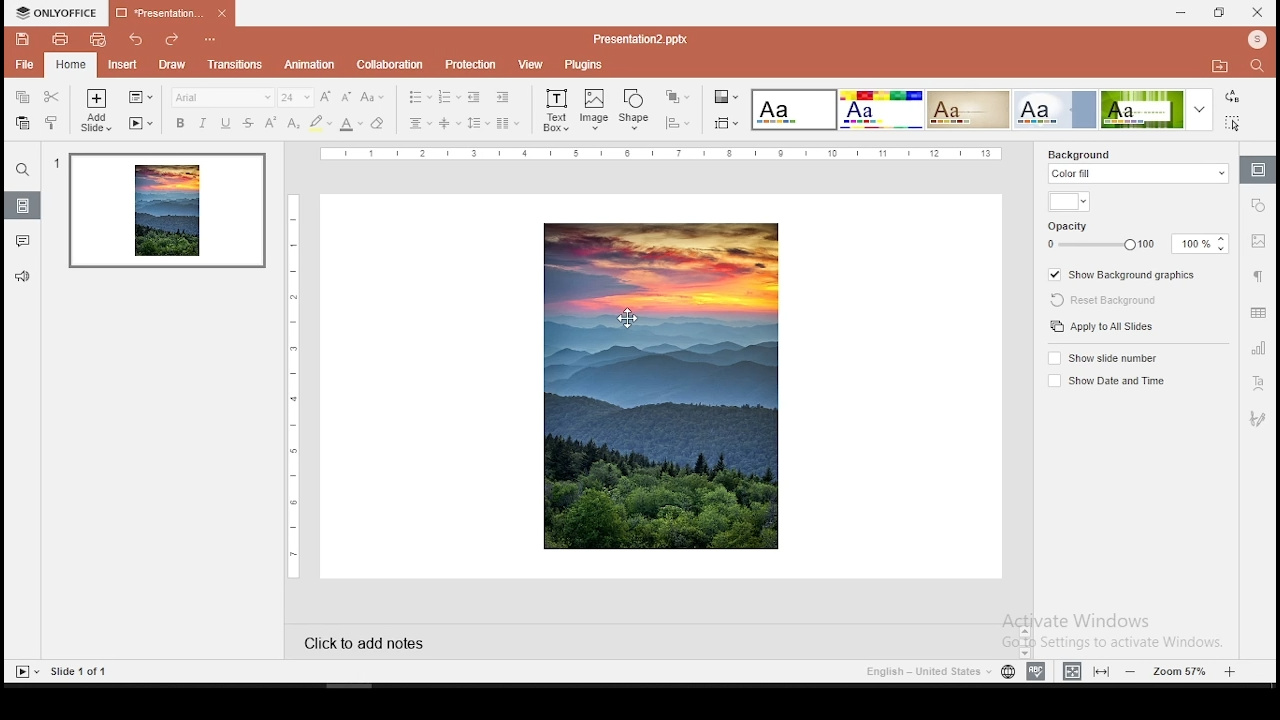 The image size is (1280, 720). Describe the element at coordinates (54, 39) in the screenshot. I see `print file` at that location.